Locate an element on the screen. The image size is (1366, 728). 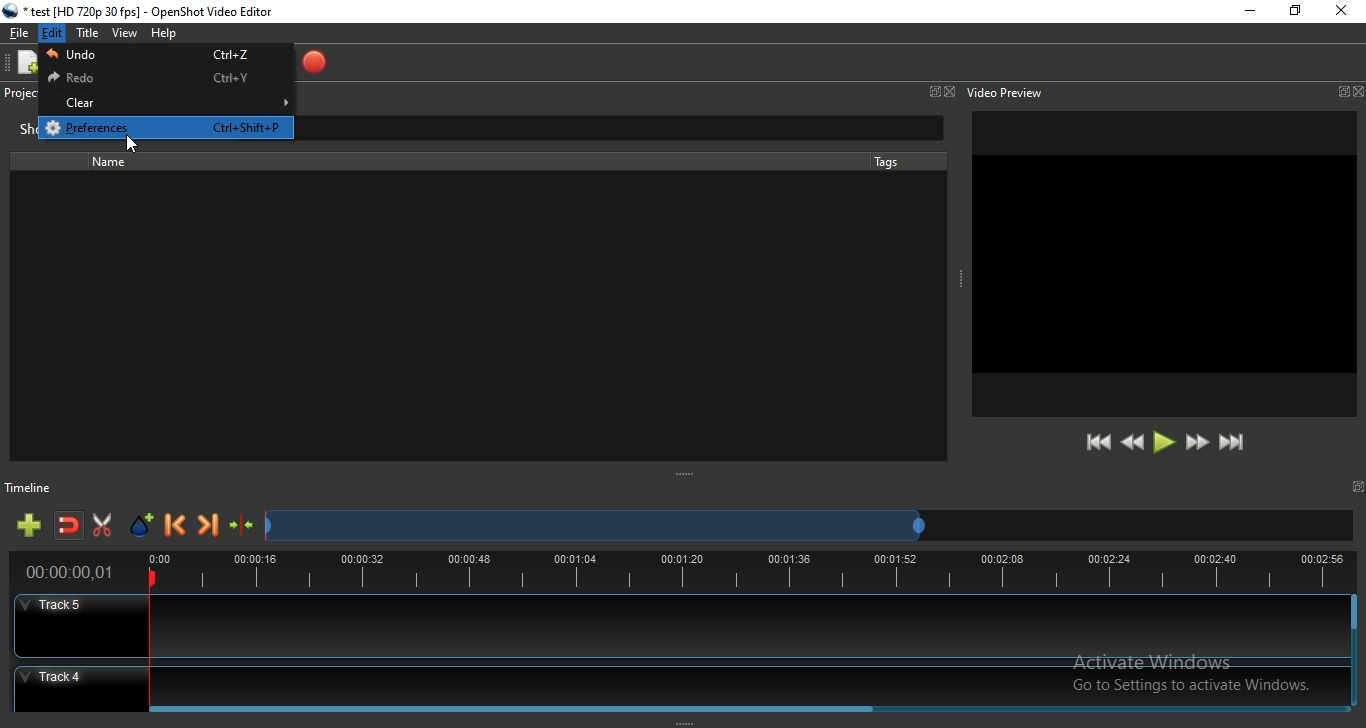
Next marker is located at coordinates (209, 528).